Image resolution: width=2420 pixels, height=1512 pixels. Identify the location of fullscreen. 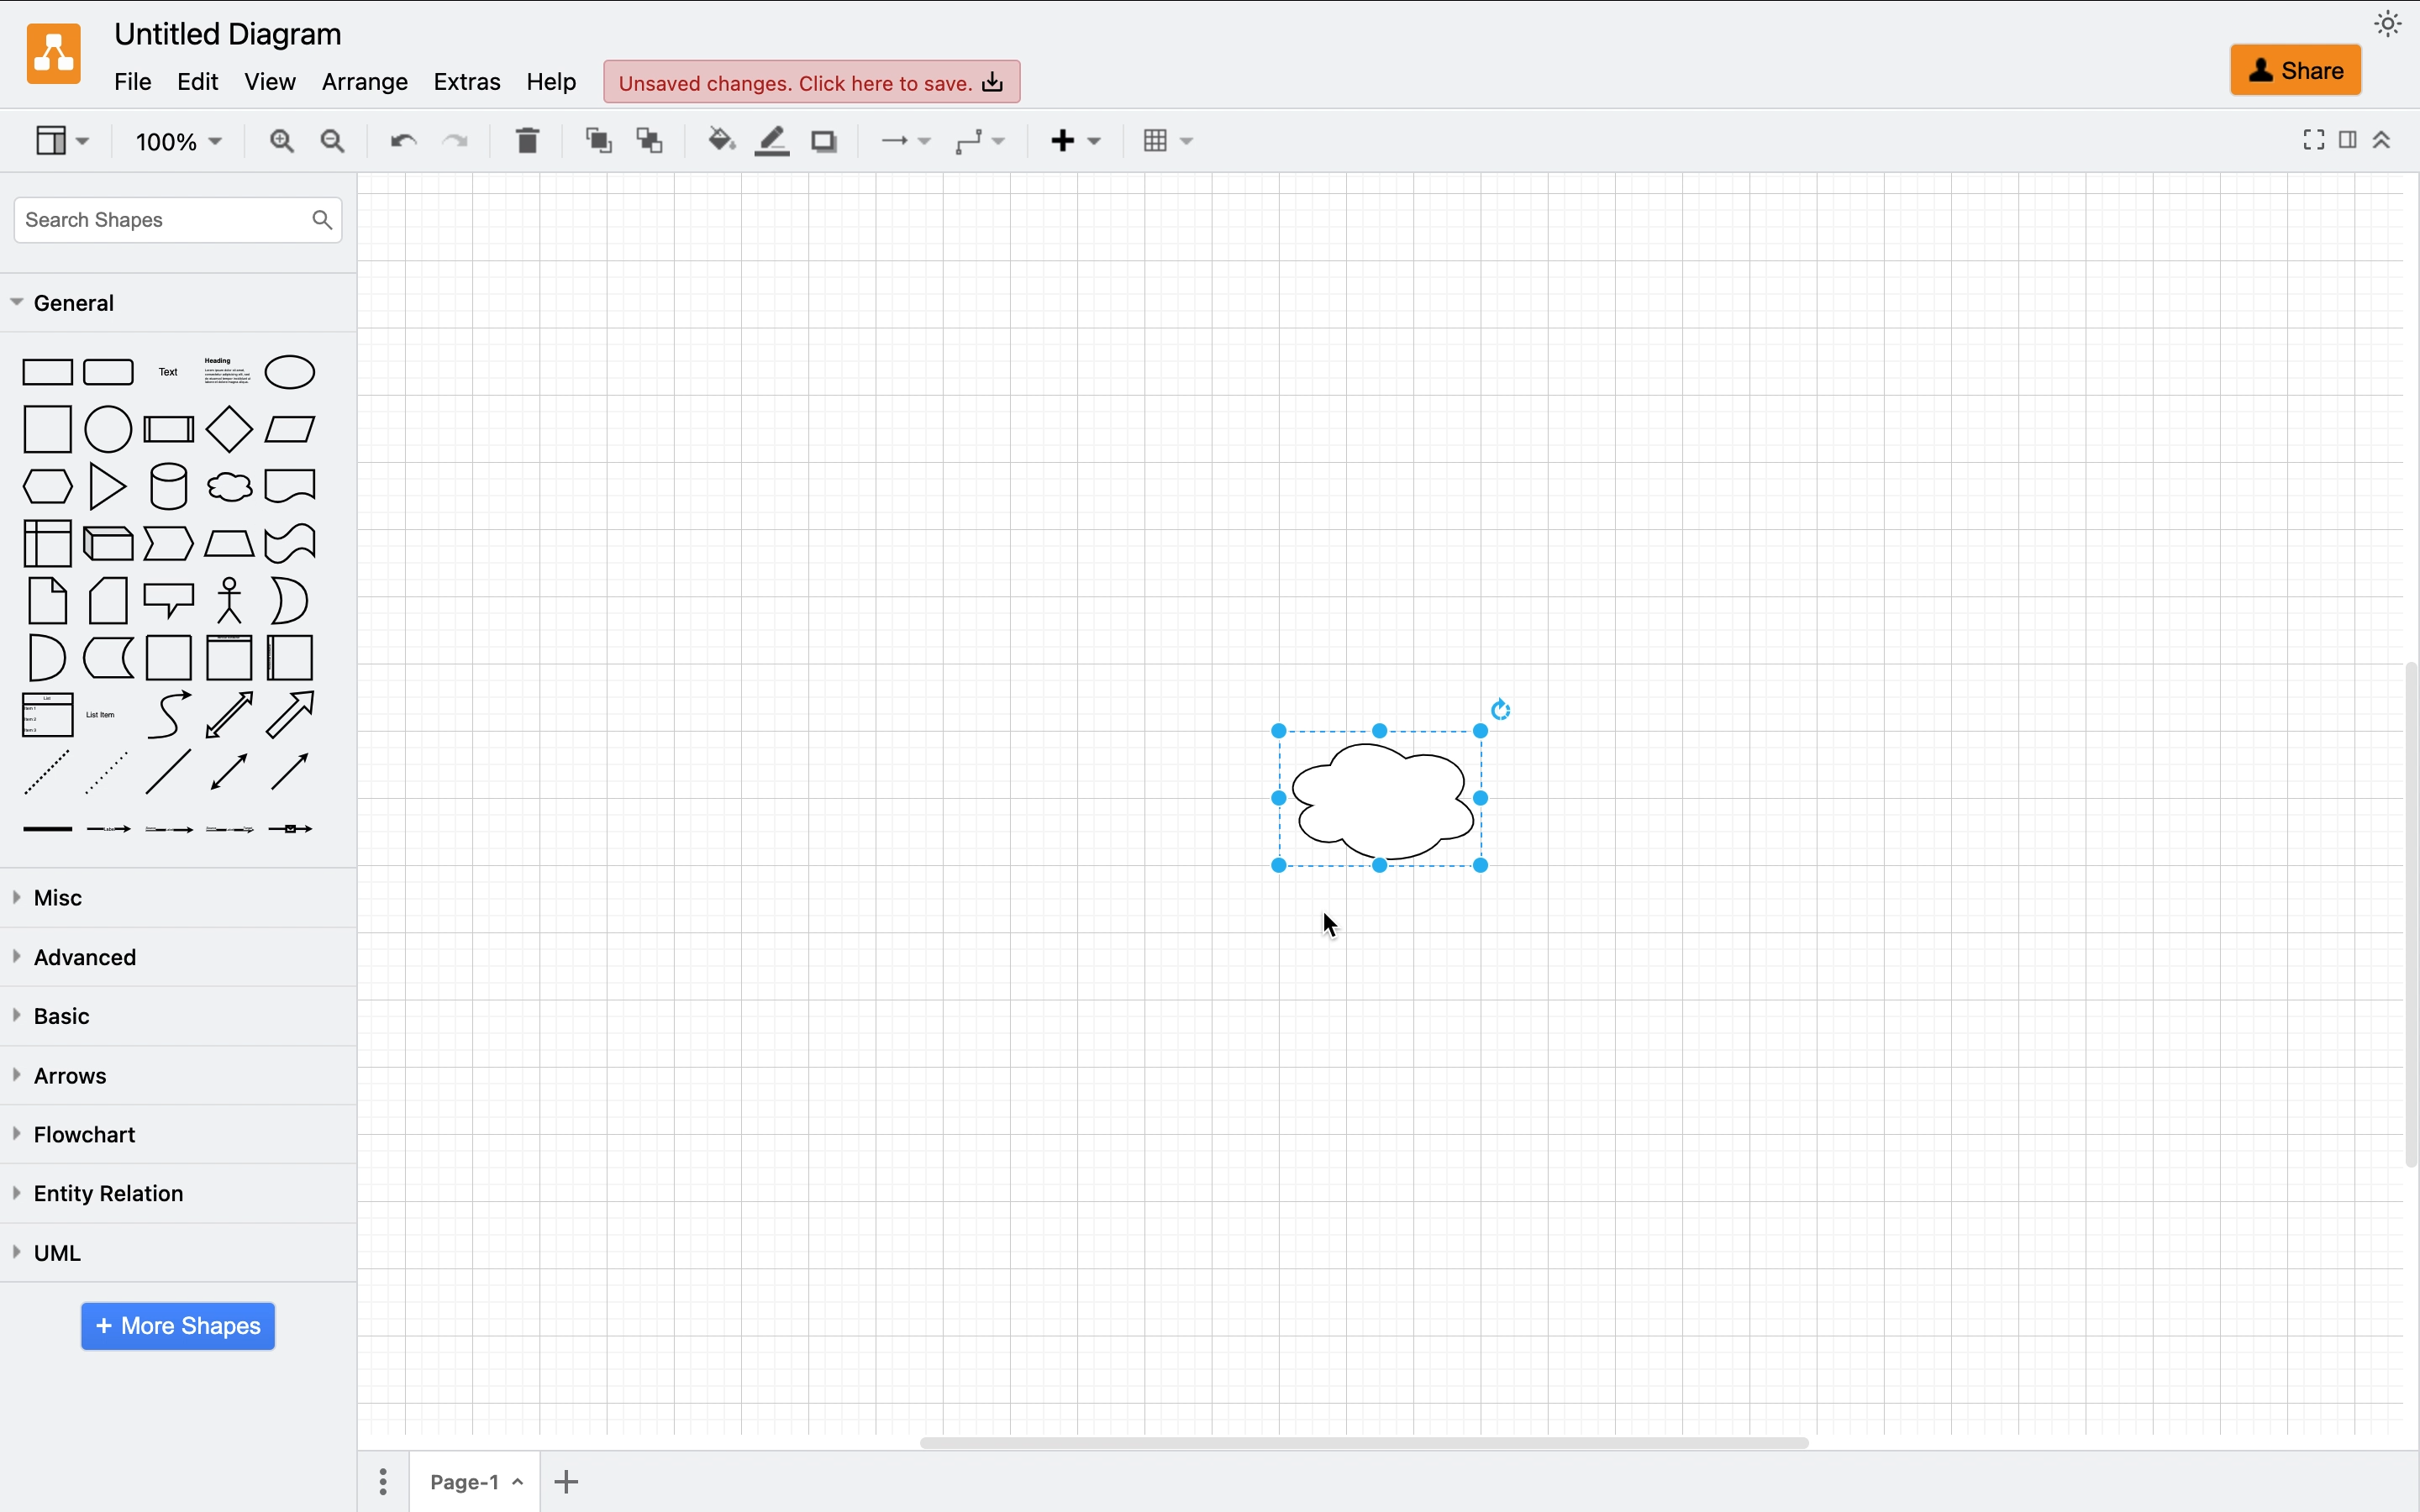
(2308, 140).